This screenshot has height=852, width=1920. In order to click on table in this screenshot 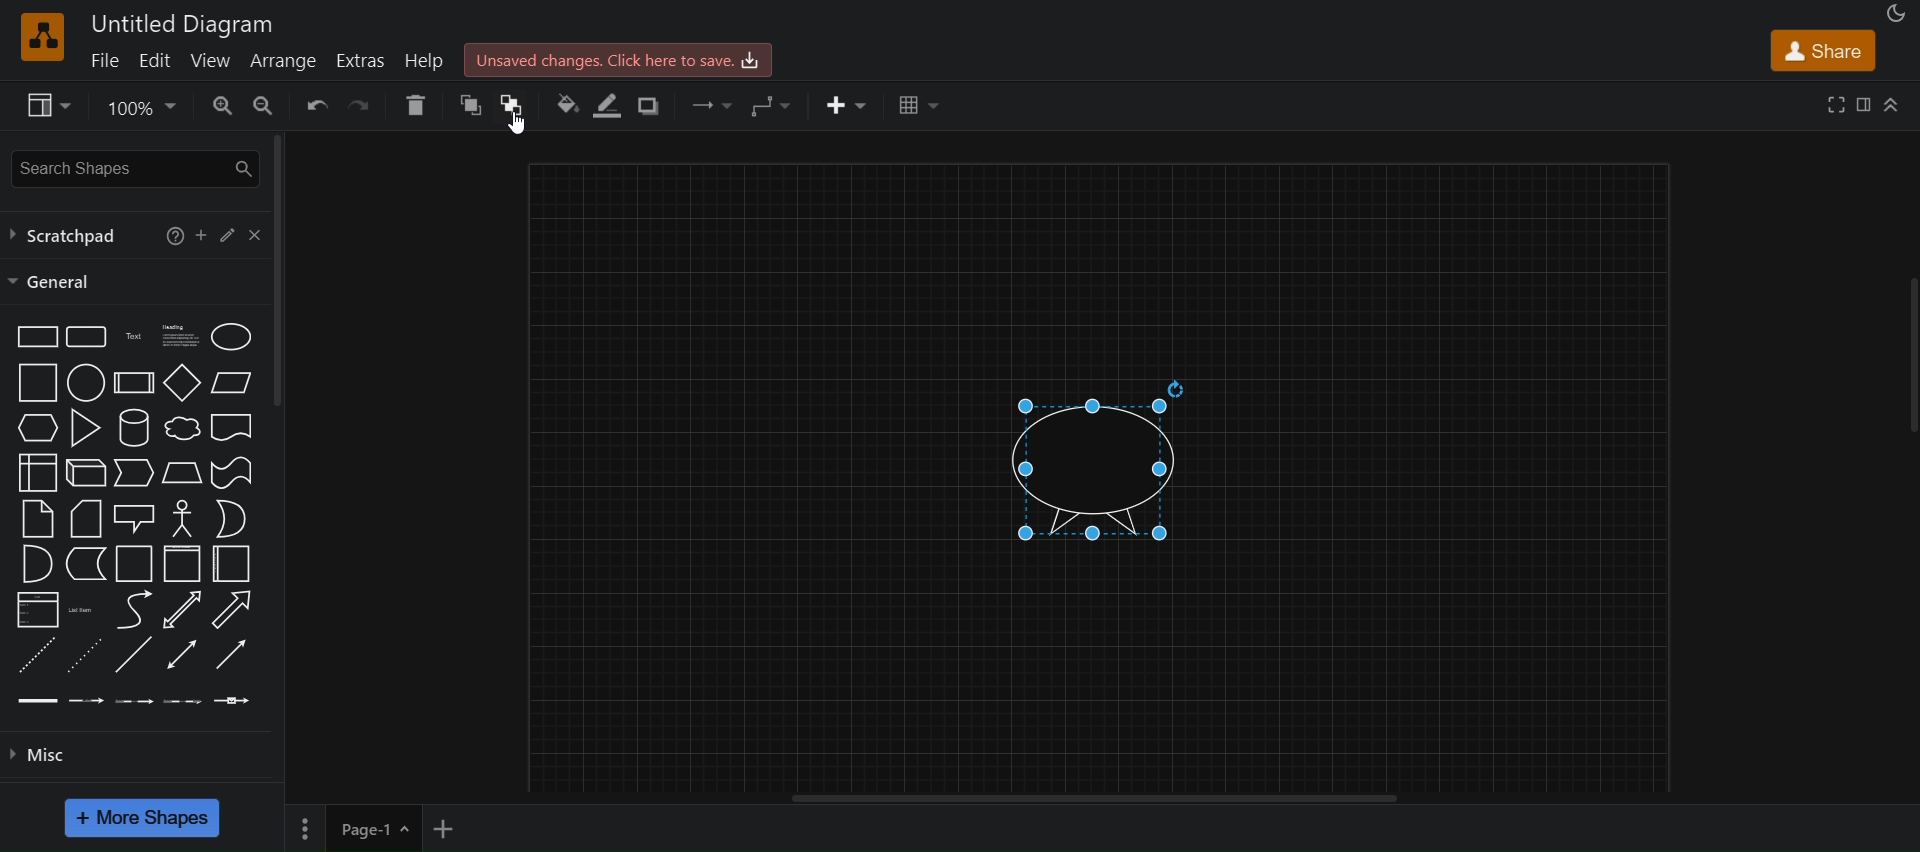, I will do `click(919, 105)`.